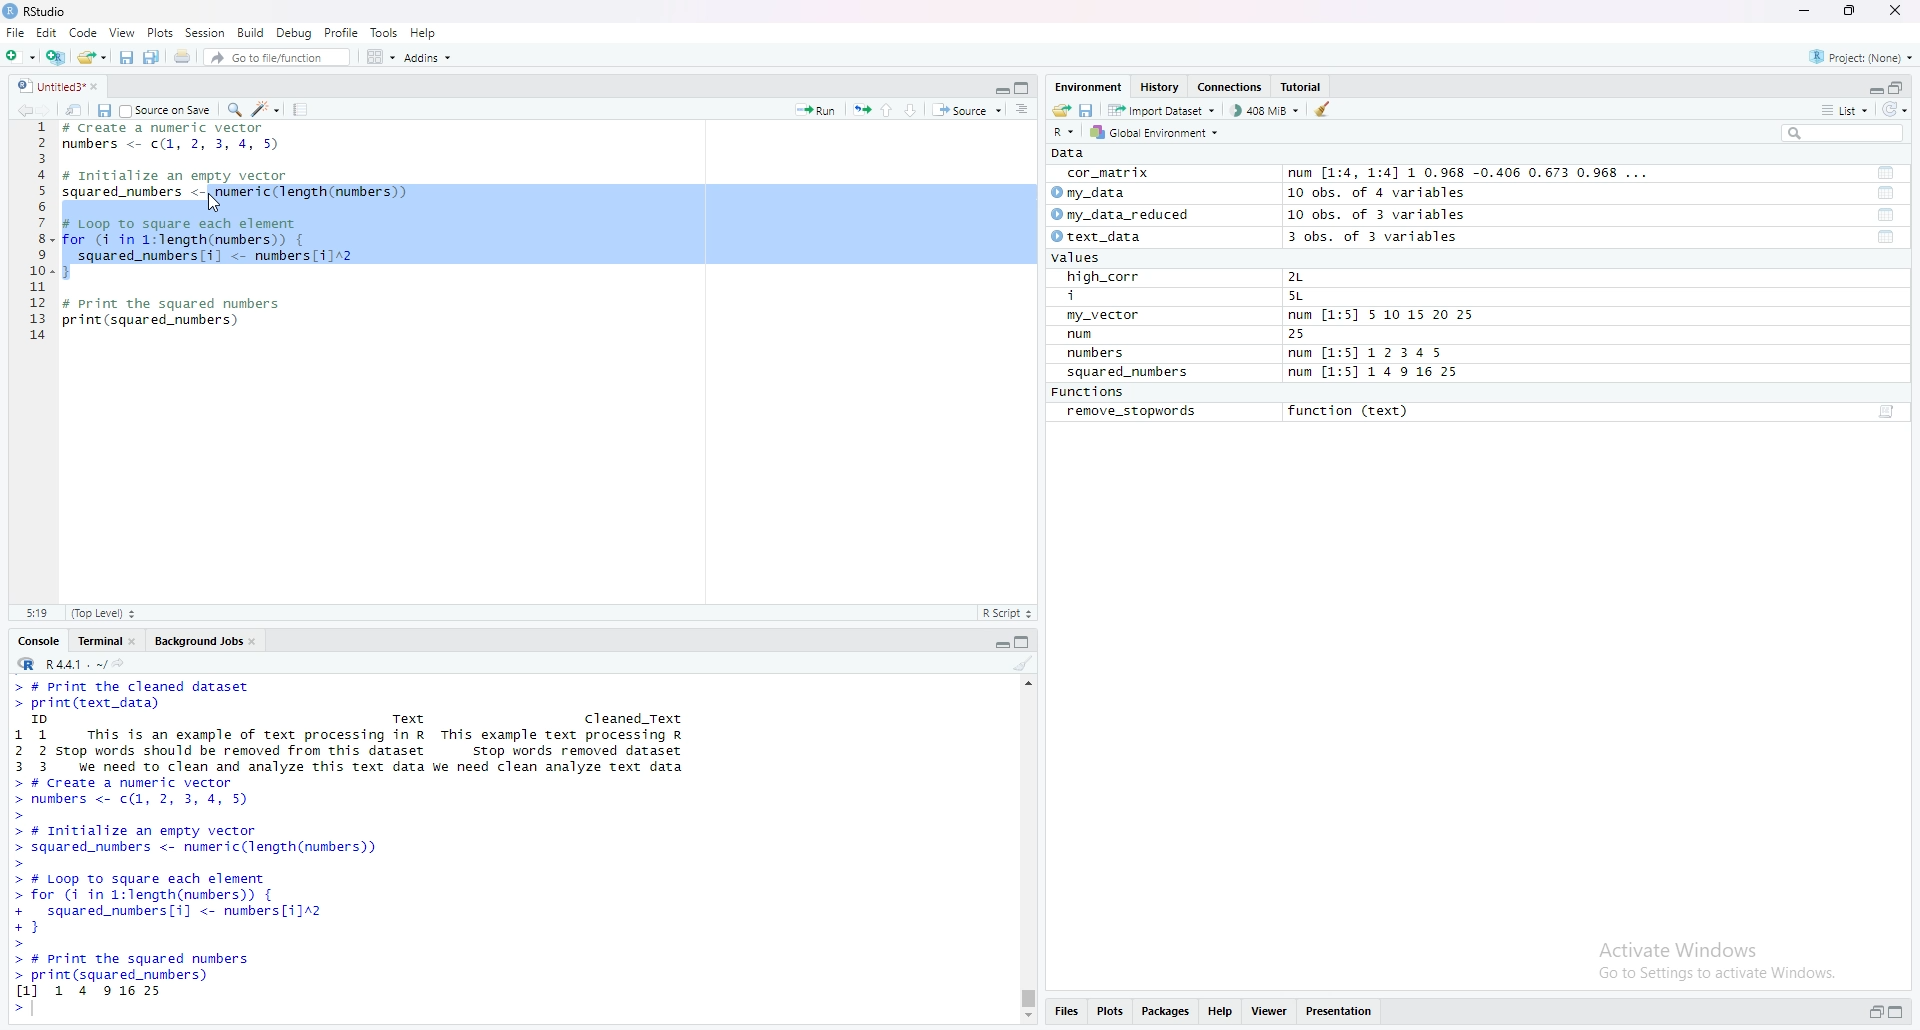 Image resolution: width=1920 pixels, height=1030 pixels. I want to click on re-run previous code region, so click(861, 108).